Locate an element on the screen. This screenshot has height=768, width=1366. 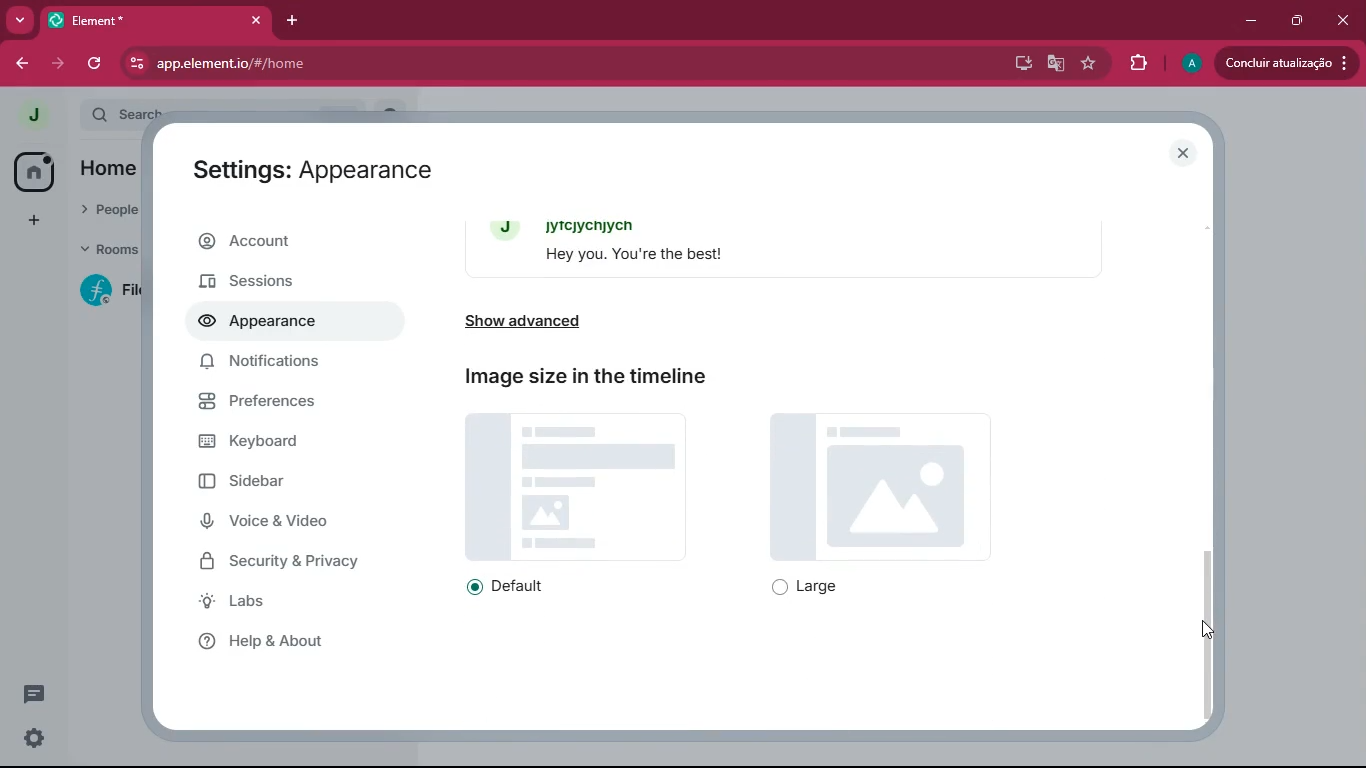
home is located at coordinates (27, 170).